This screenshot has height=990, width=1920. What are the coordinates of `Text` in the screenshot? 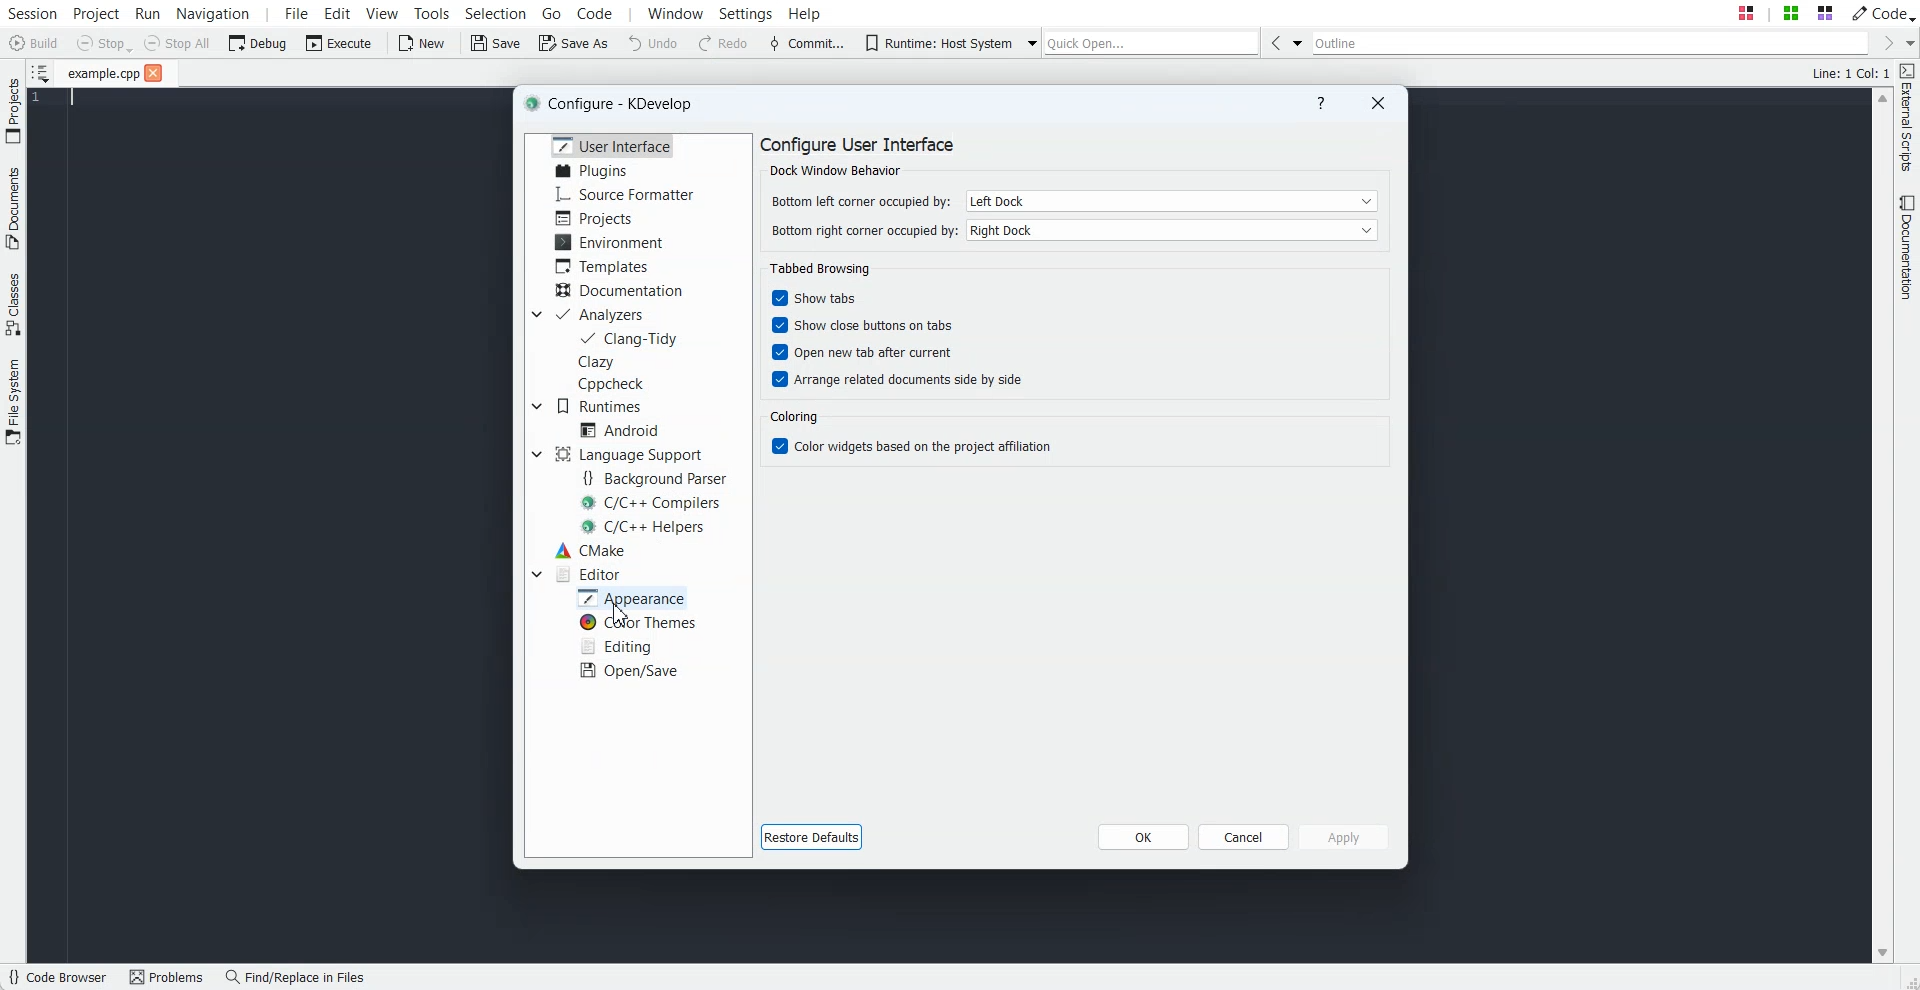 It's located at (1851, 72).